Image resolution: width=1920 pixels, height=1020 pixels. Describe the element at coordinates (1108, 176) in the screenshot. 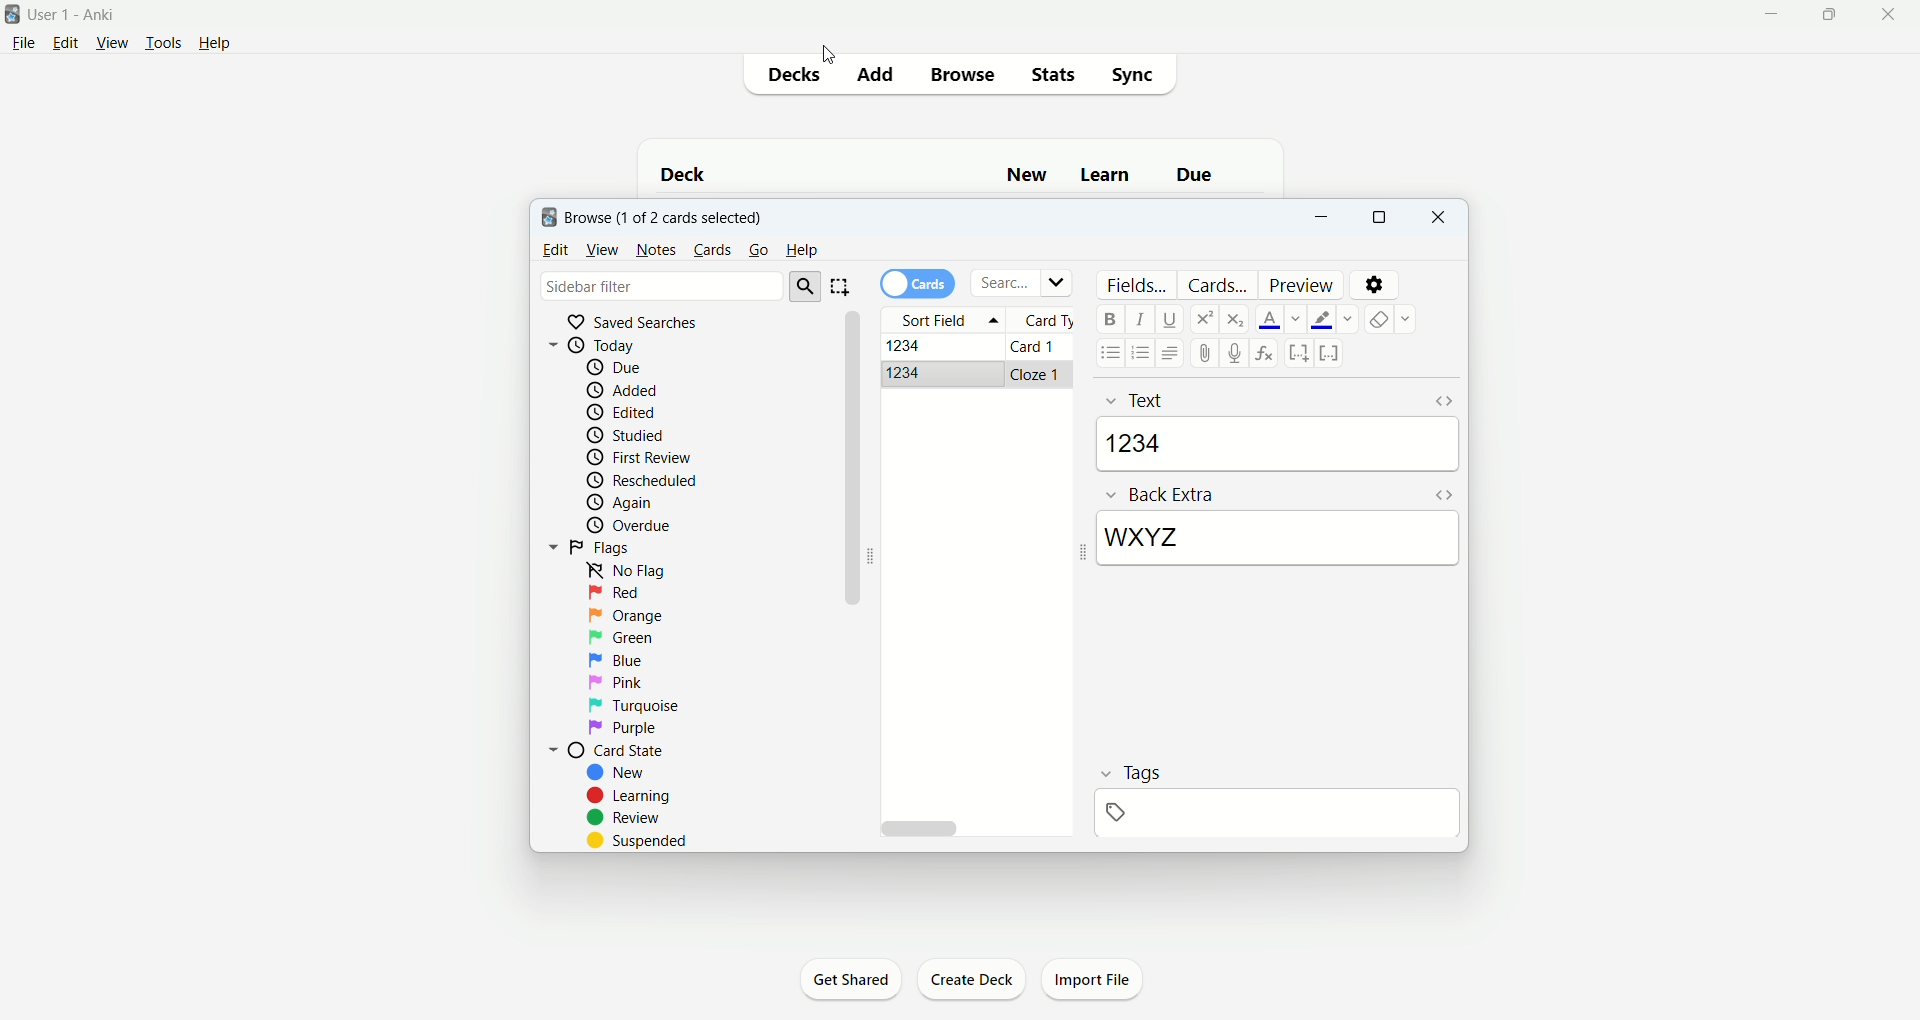

I see `learn` at that location.